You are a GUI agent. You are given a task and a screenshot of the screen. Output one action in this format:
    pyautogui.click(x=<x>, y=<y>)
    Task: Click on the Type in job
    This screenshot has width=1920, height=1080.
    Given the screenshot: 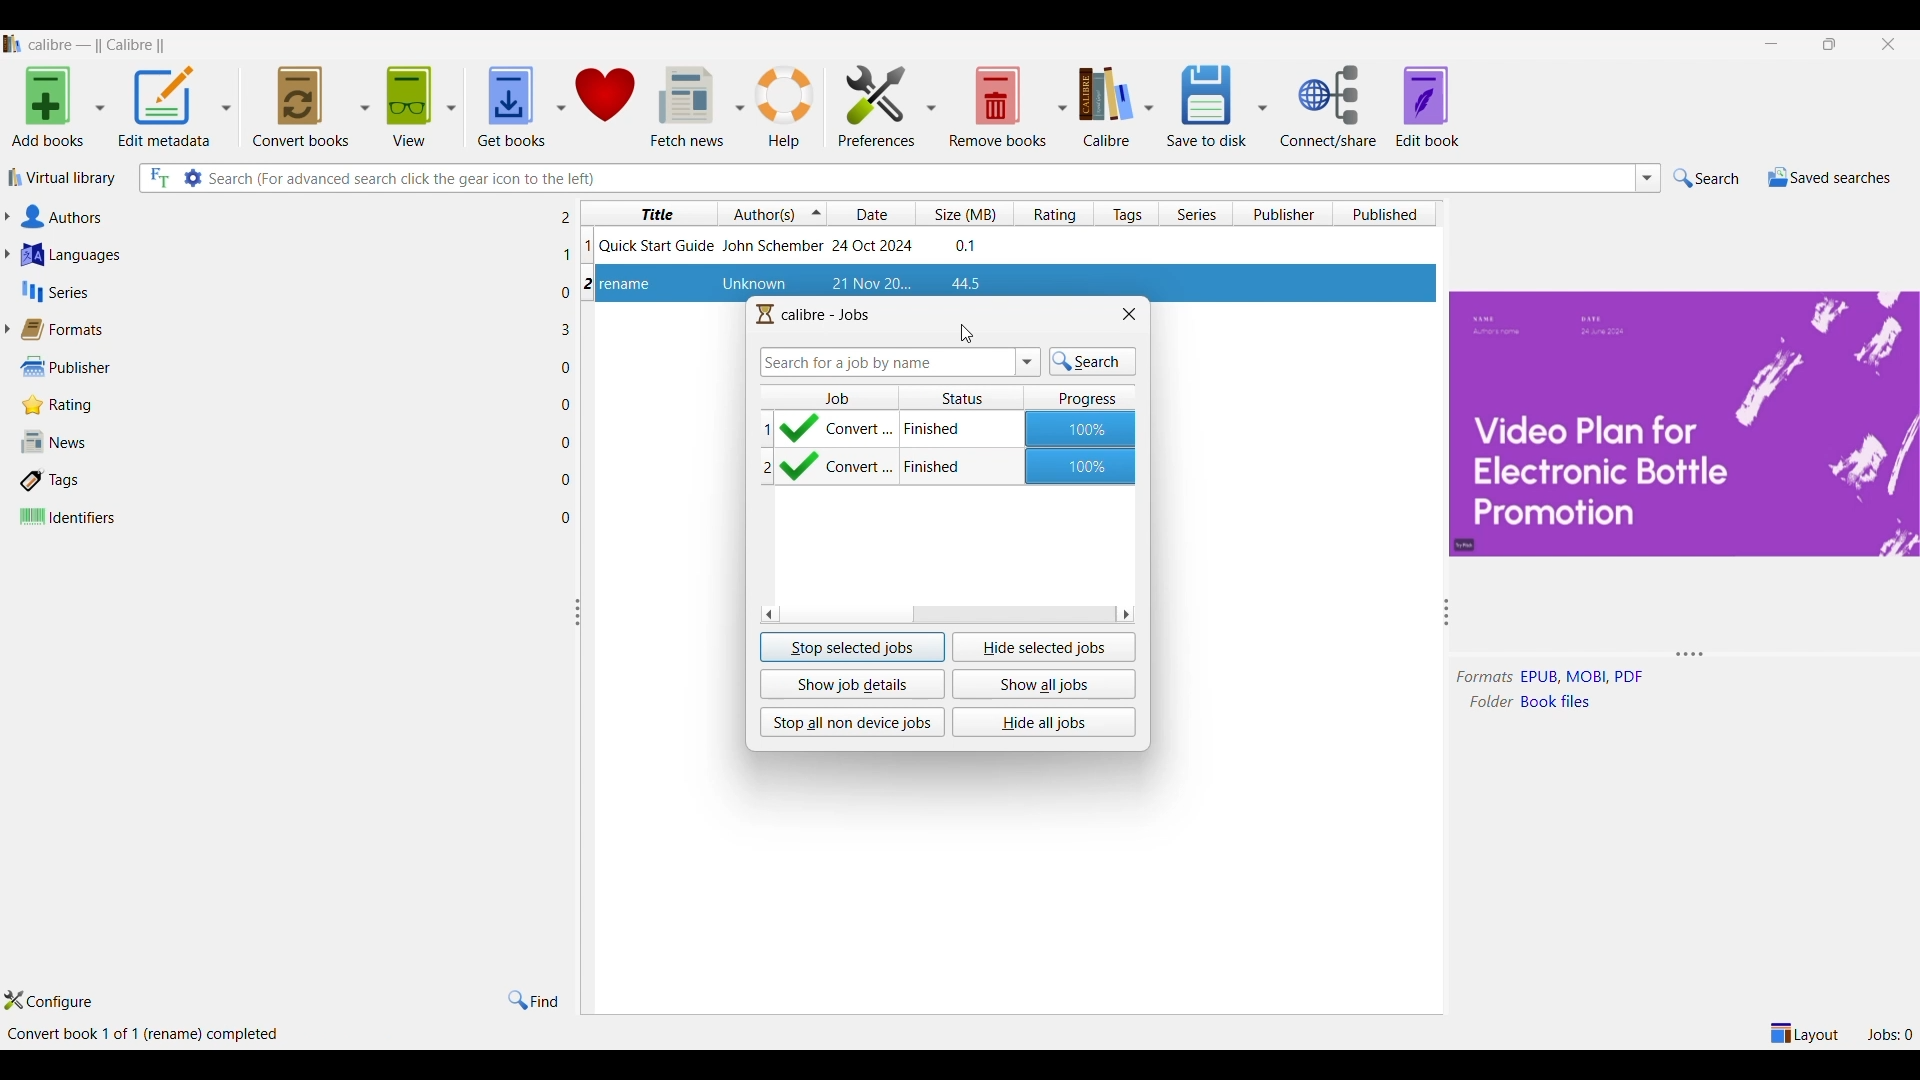 What is the action you would take?
    pyautogui.click(x=887, y=362)
    